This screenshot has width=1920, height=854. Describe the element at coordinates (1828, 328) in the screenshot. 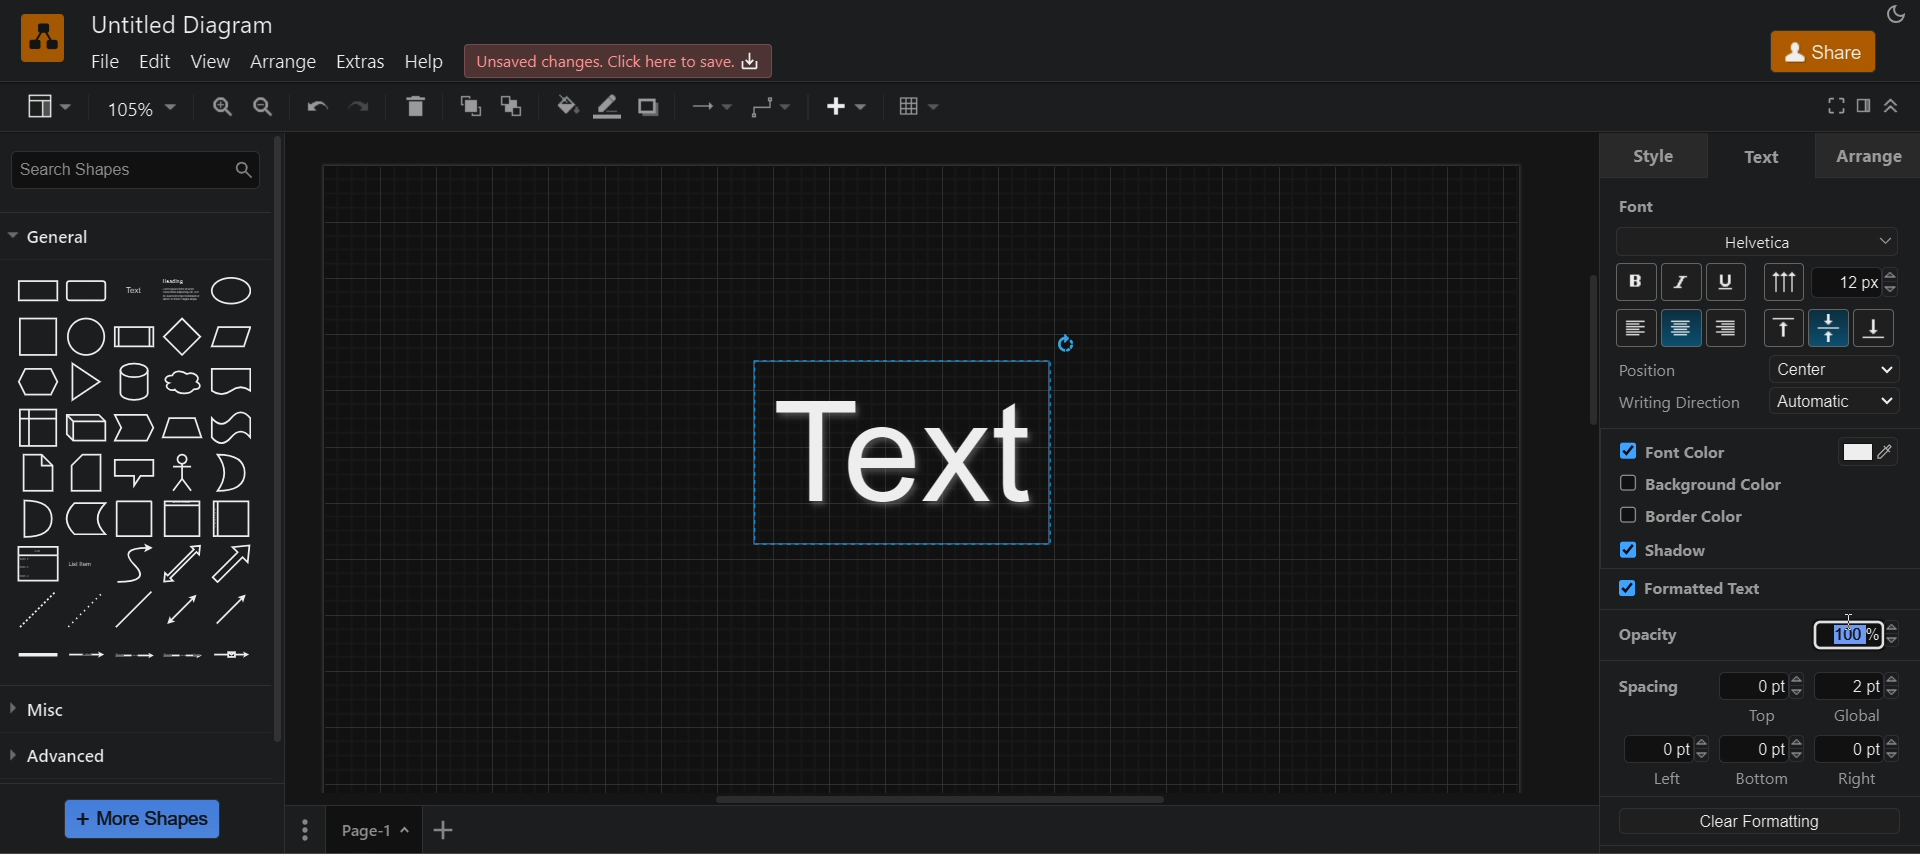

I see `middle` at that location.